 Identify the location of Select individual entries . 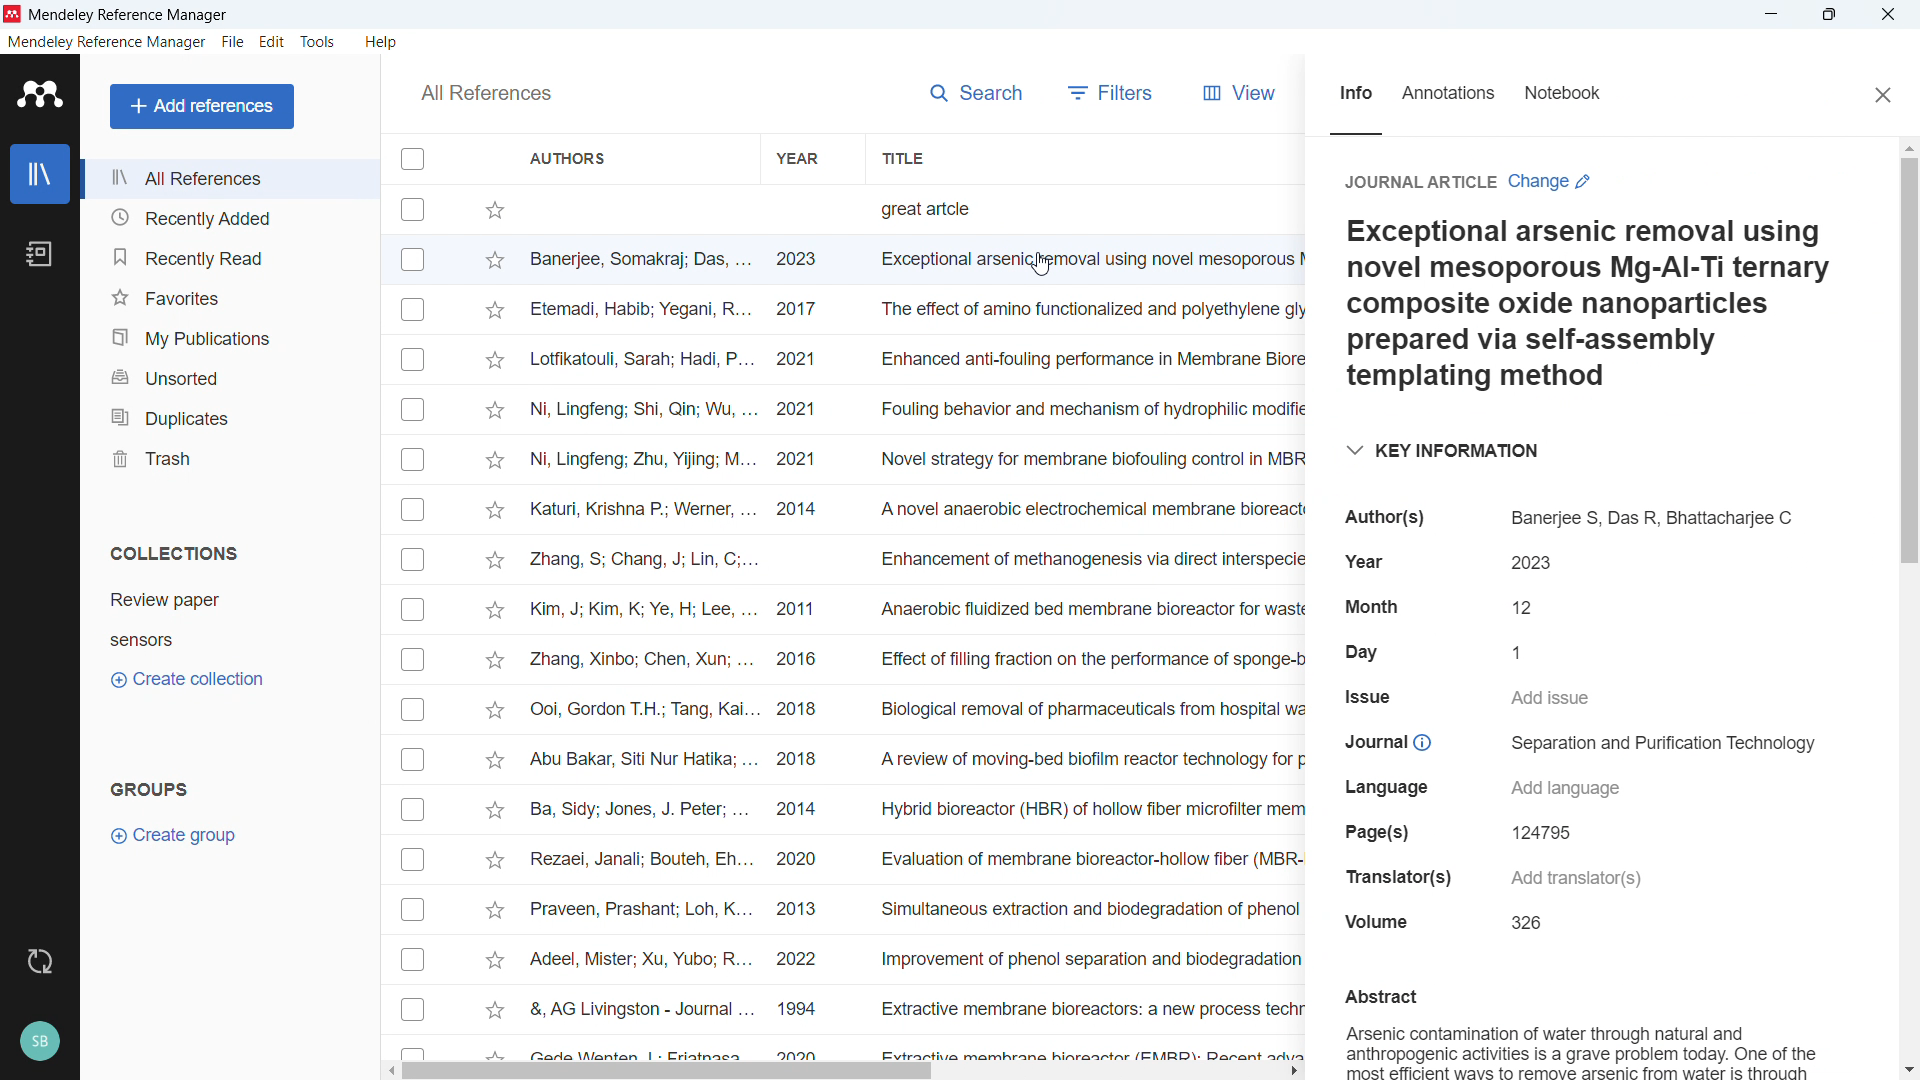
(412, 623).